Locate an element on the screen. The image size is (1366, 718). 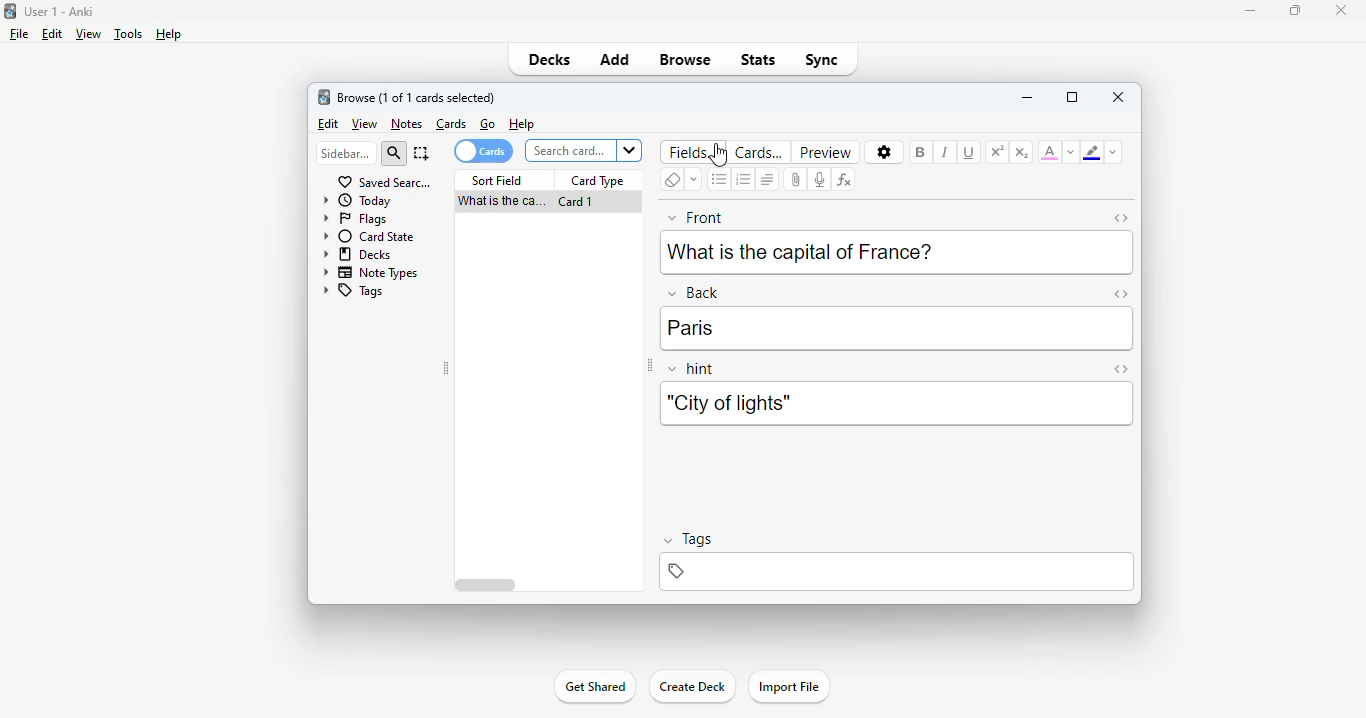
close is located at coordinates (1341, 10).